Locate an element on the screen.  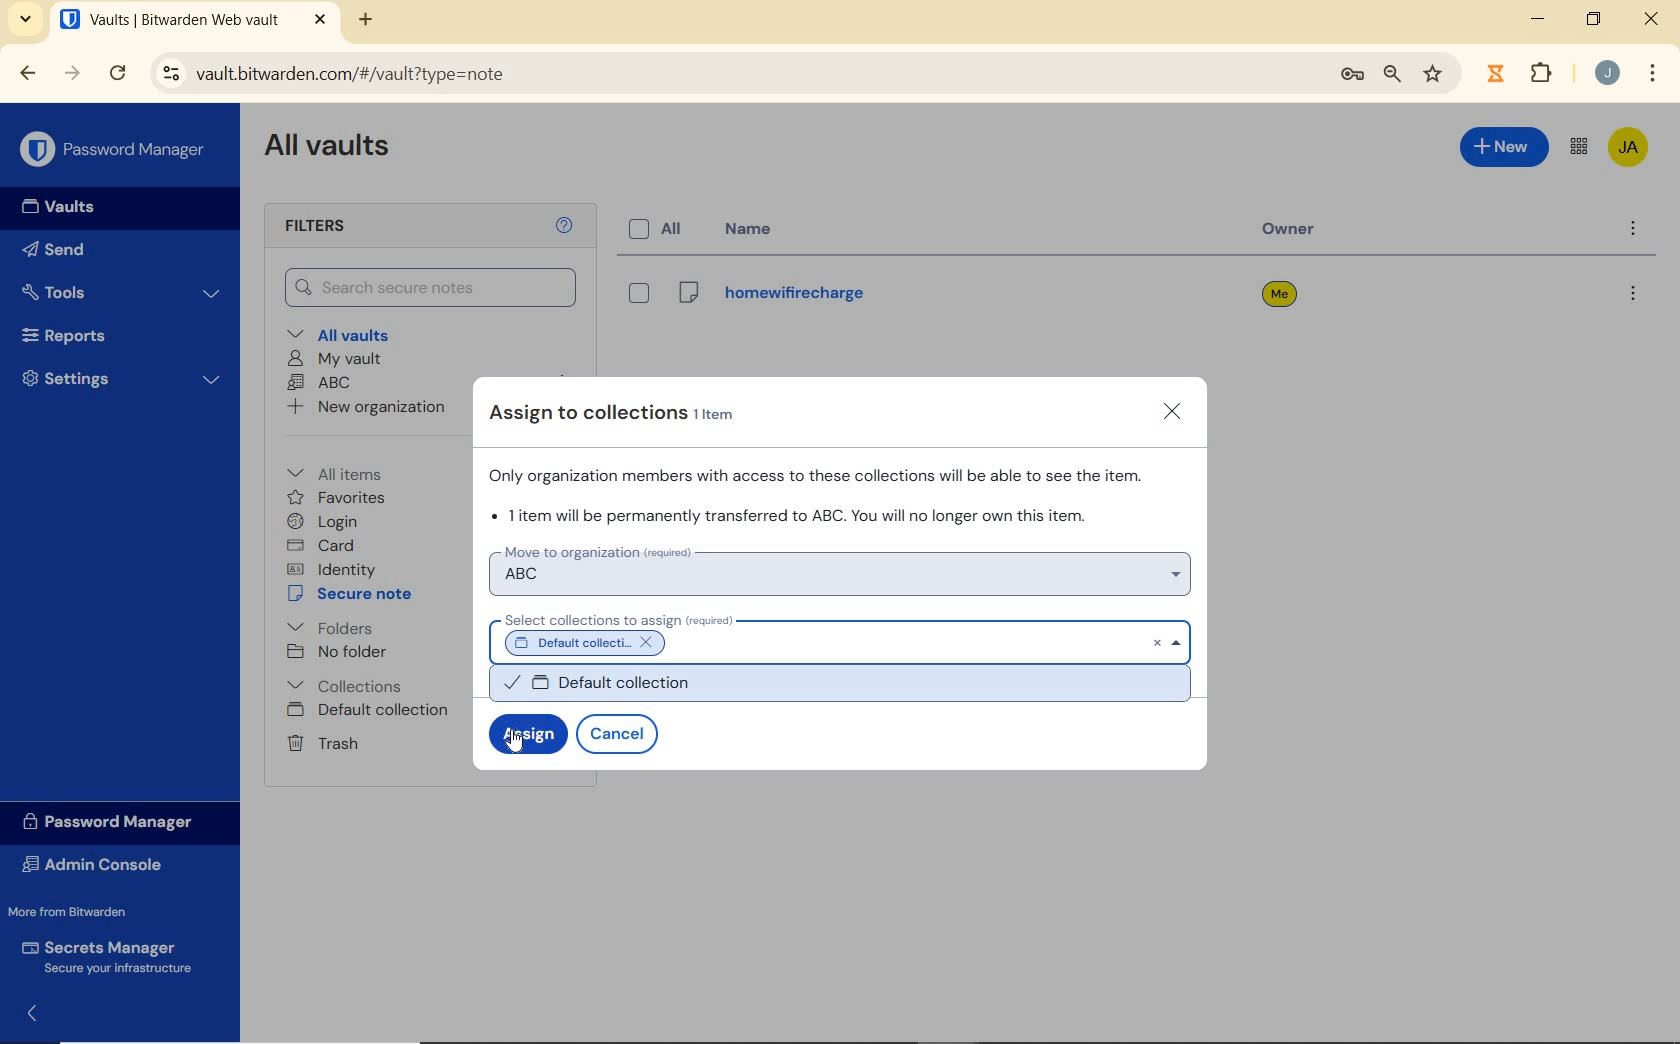
Login Name is located at coordinates (770, 298).